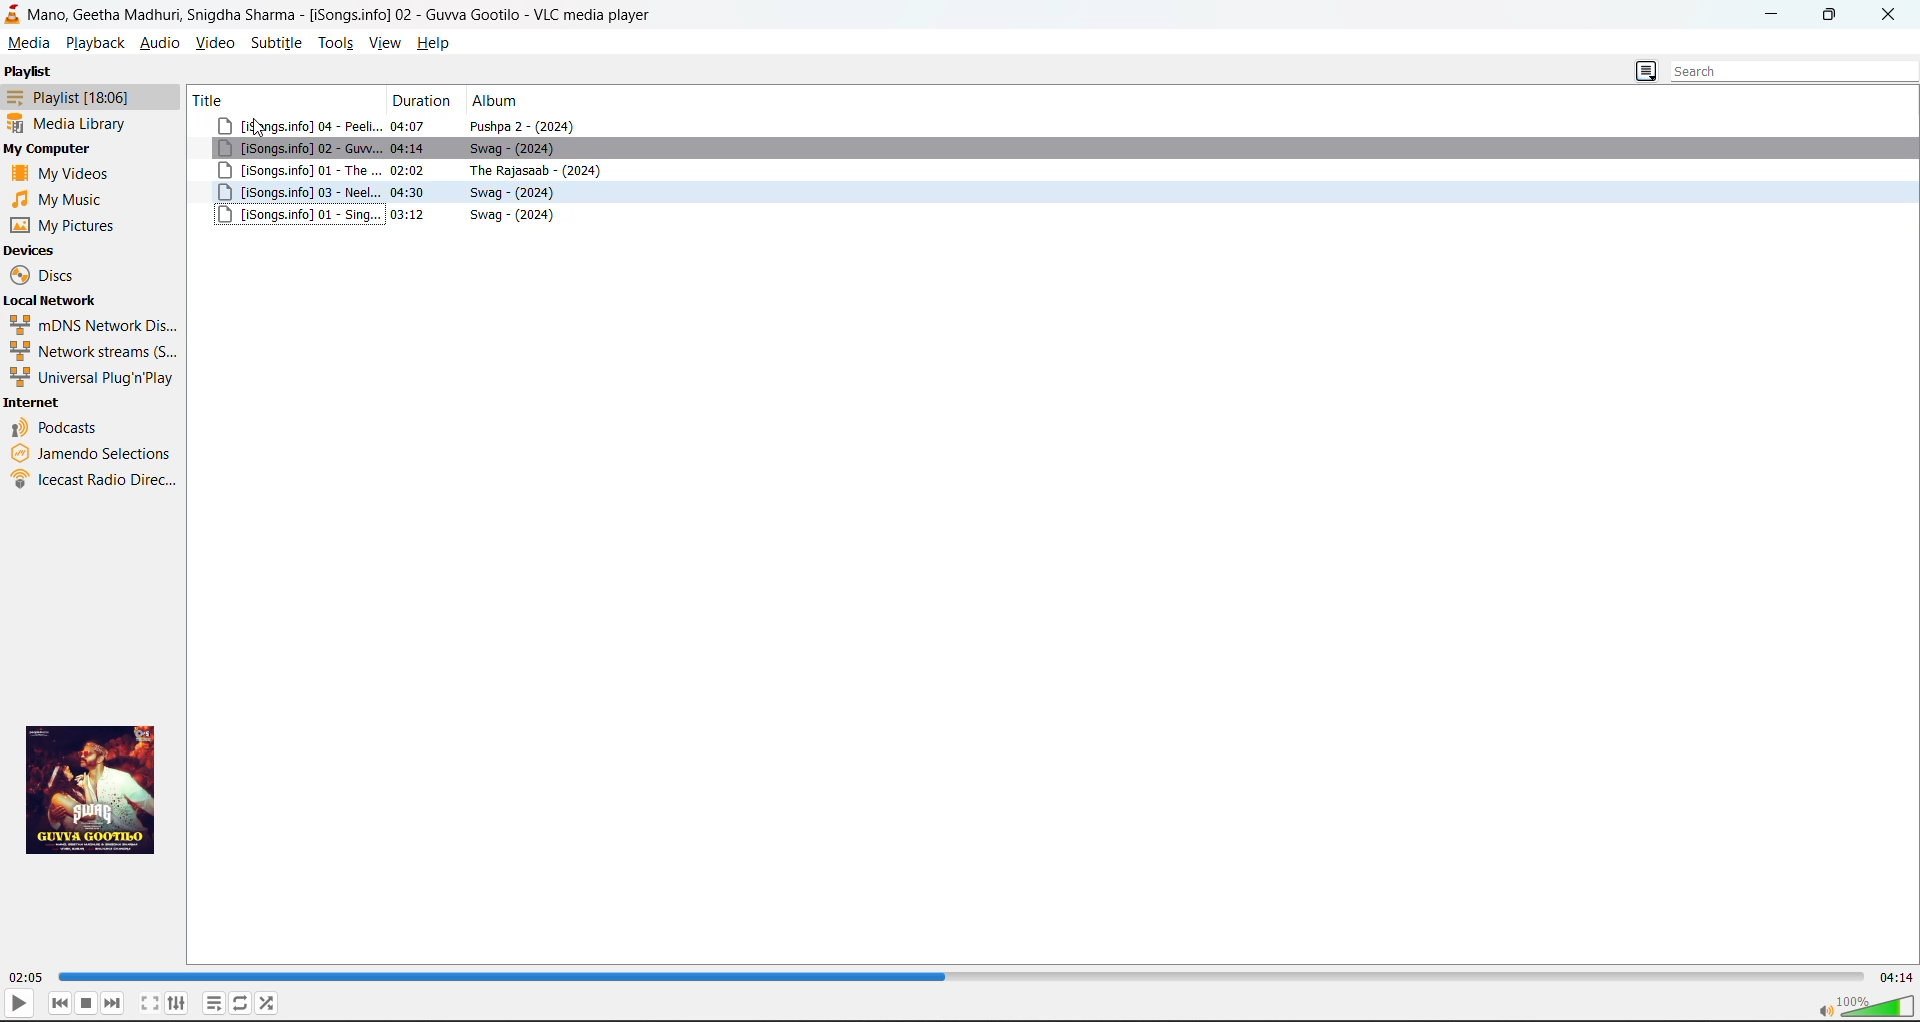 The height and width of the screenshot is (1022, 1920). I want to click on settings, so click(178, 1003).